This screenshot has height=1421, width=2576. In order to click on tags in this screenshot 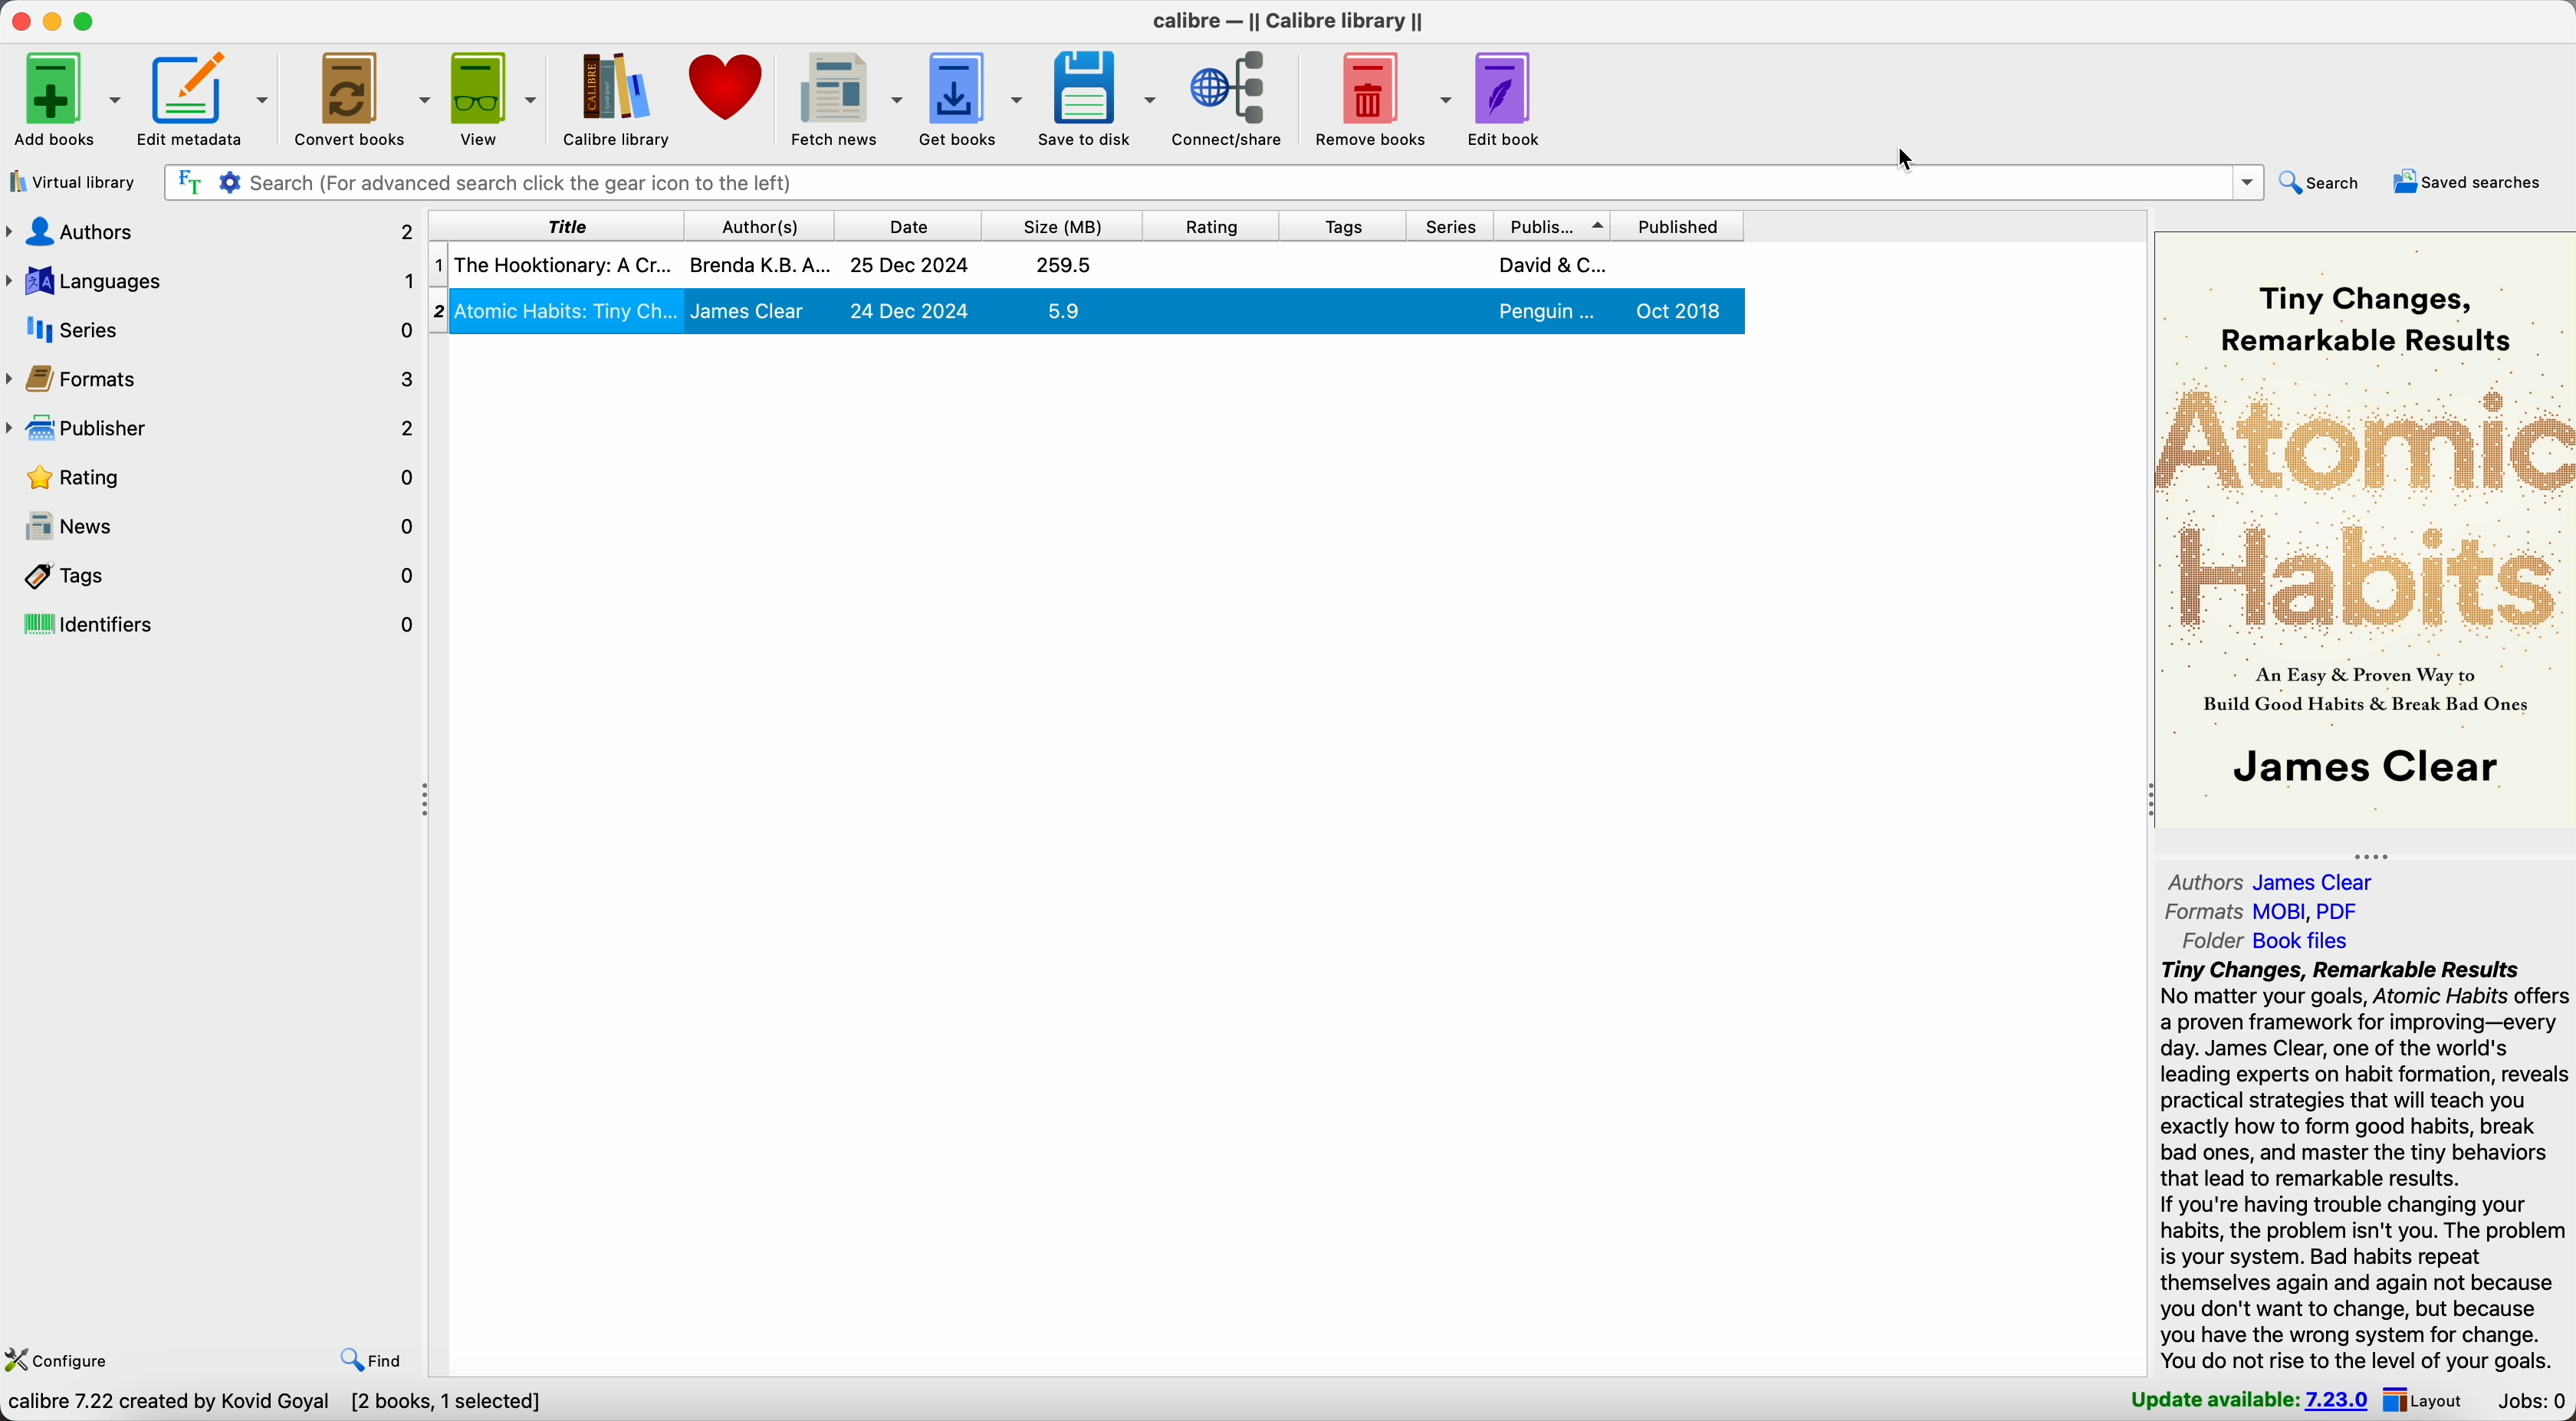, I will do `click(1338, 224)`.